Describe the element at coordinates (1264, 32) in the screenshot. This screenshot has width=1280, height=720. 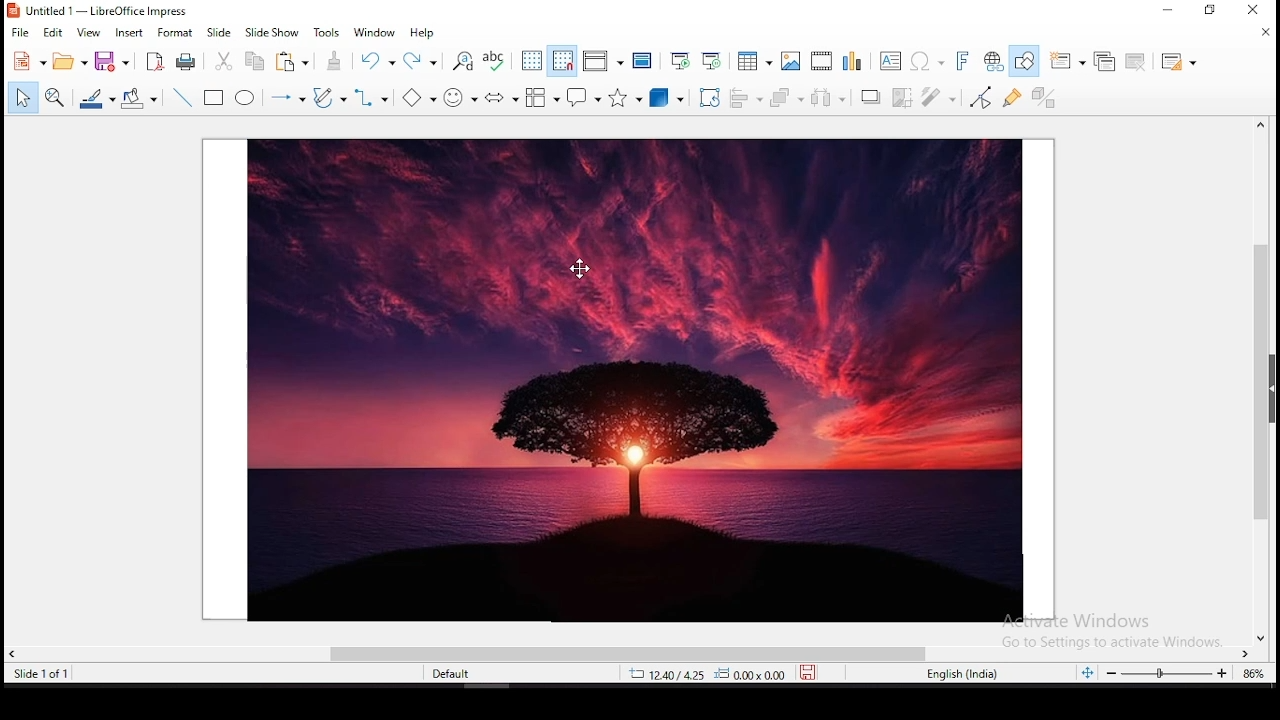
I see `close` at that location.